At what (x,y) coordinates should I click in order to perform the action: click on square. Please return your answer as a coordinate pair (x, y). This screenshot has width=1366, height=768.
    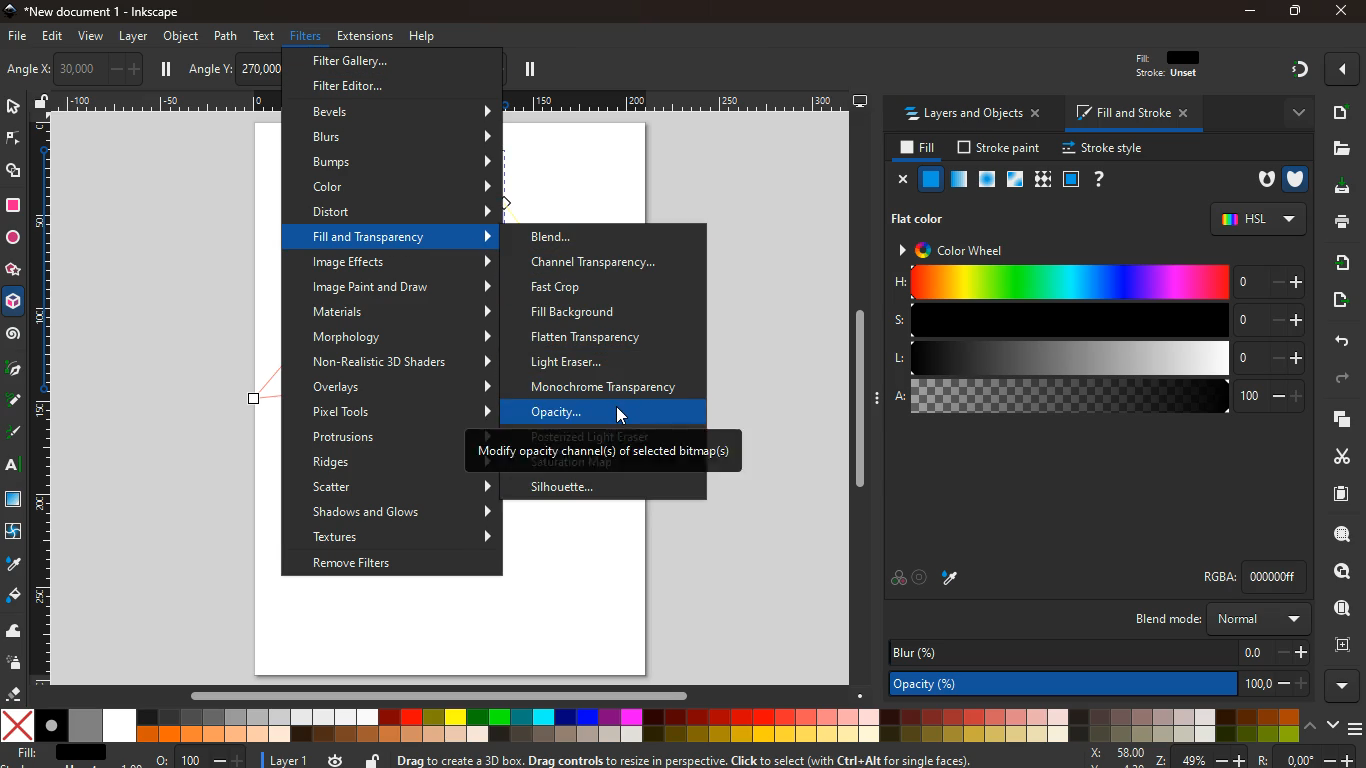
    Looking at the image, I should click on (13, 205).